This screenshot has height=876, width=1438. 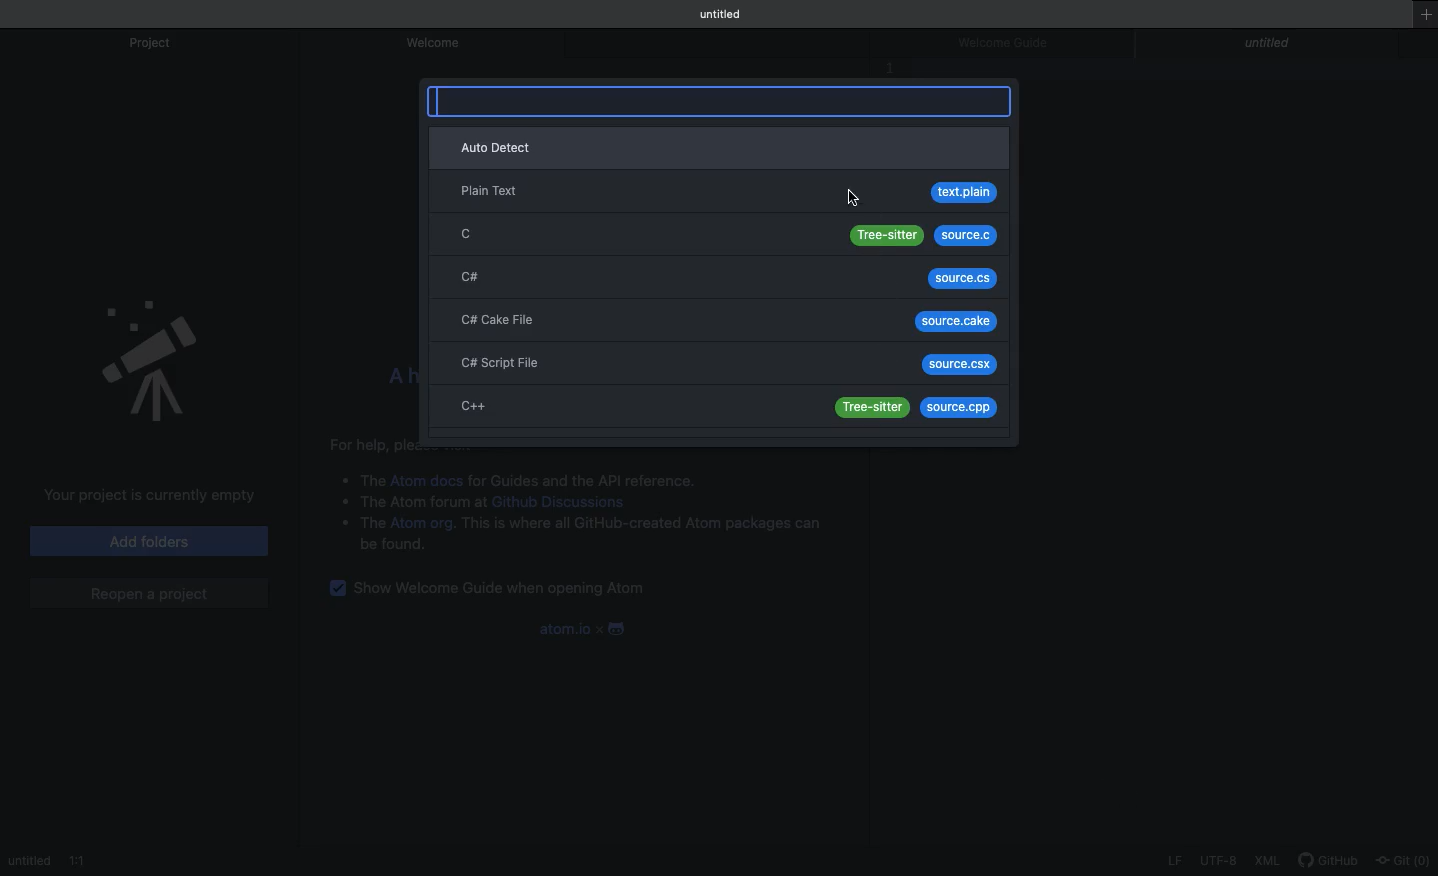 What do you see at coordinates (358, 522) in the screenshot?
I see `list item` at bounding box center [358, 522].